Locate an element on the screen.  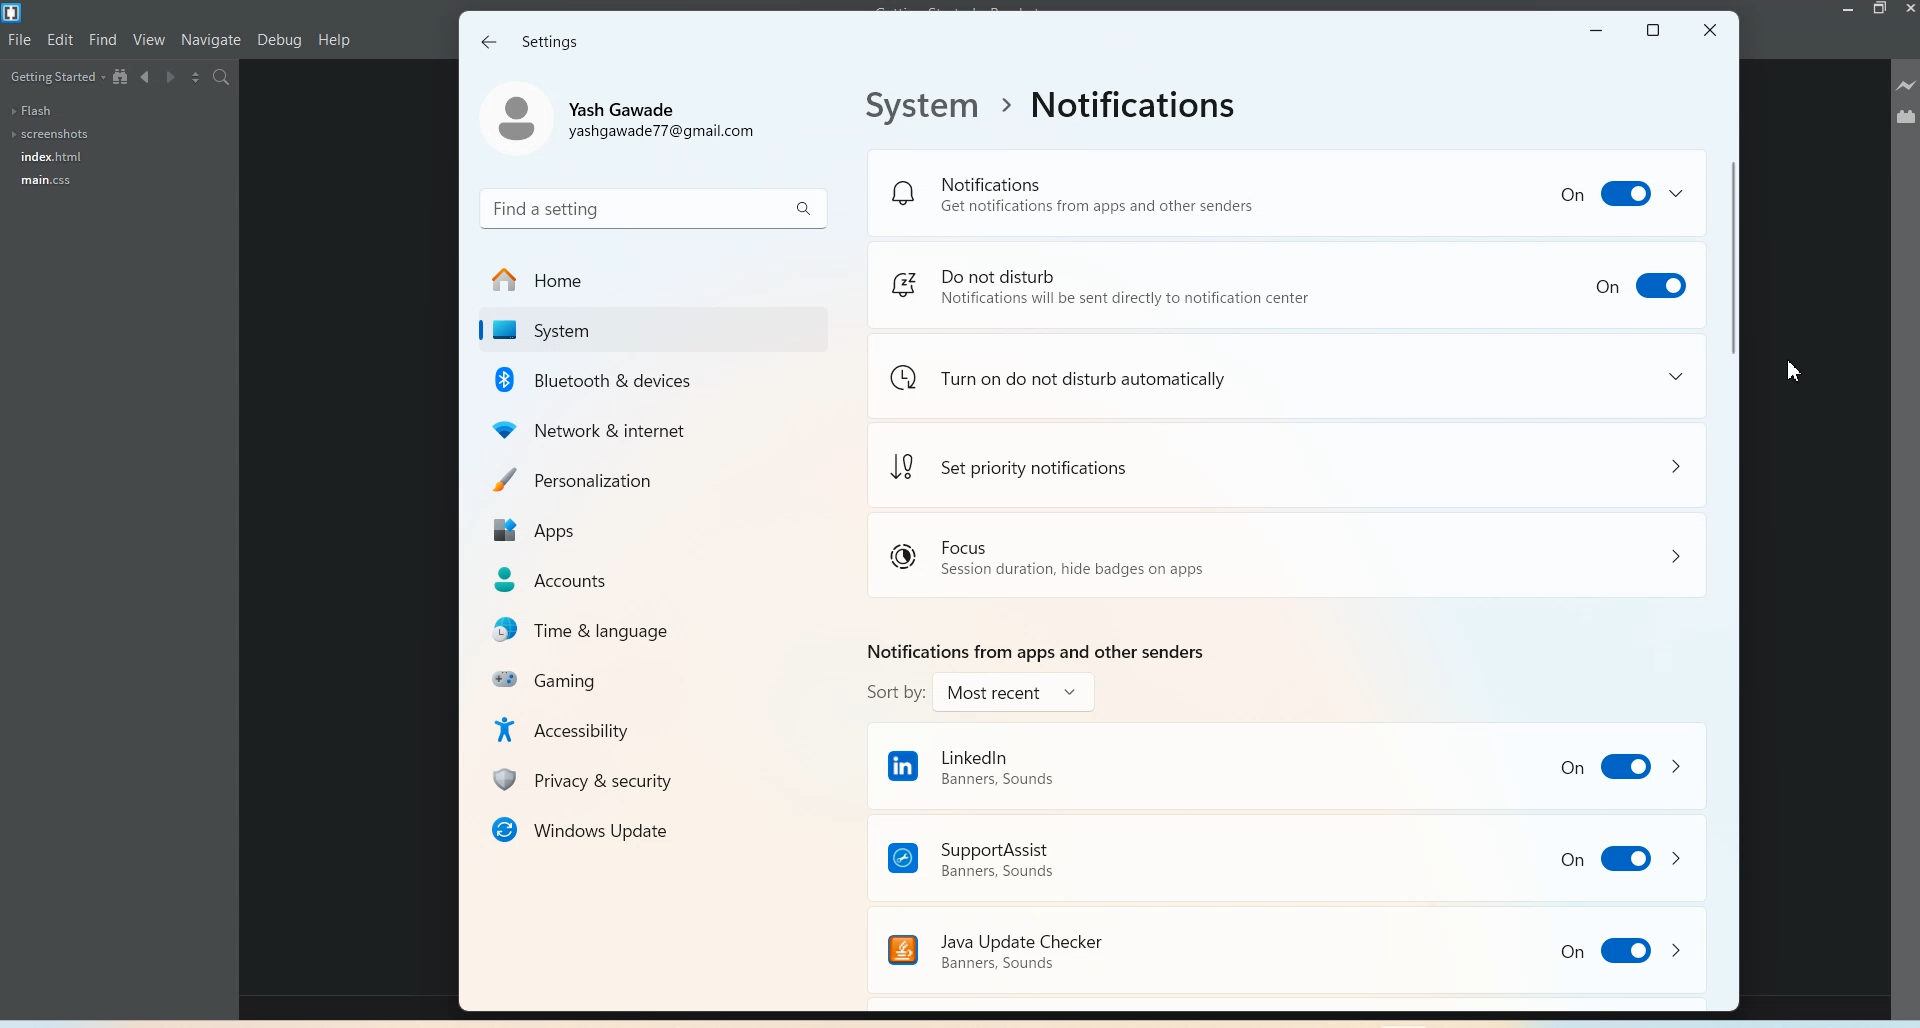
LinkedIn is located at coordinates (1286, 764).